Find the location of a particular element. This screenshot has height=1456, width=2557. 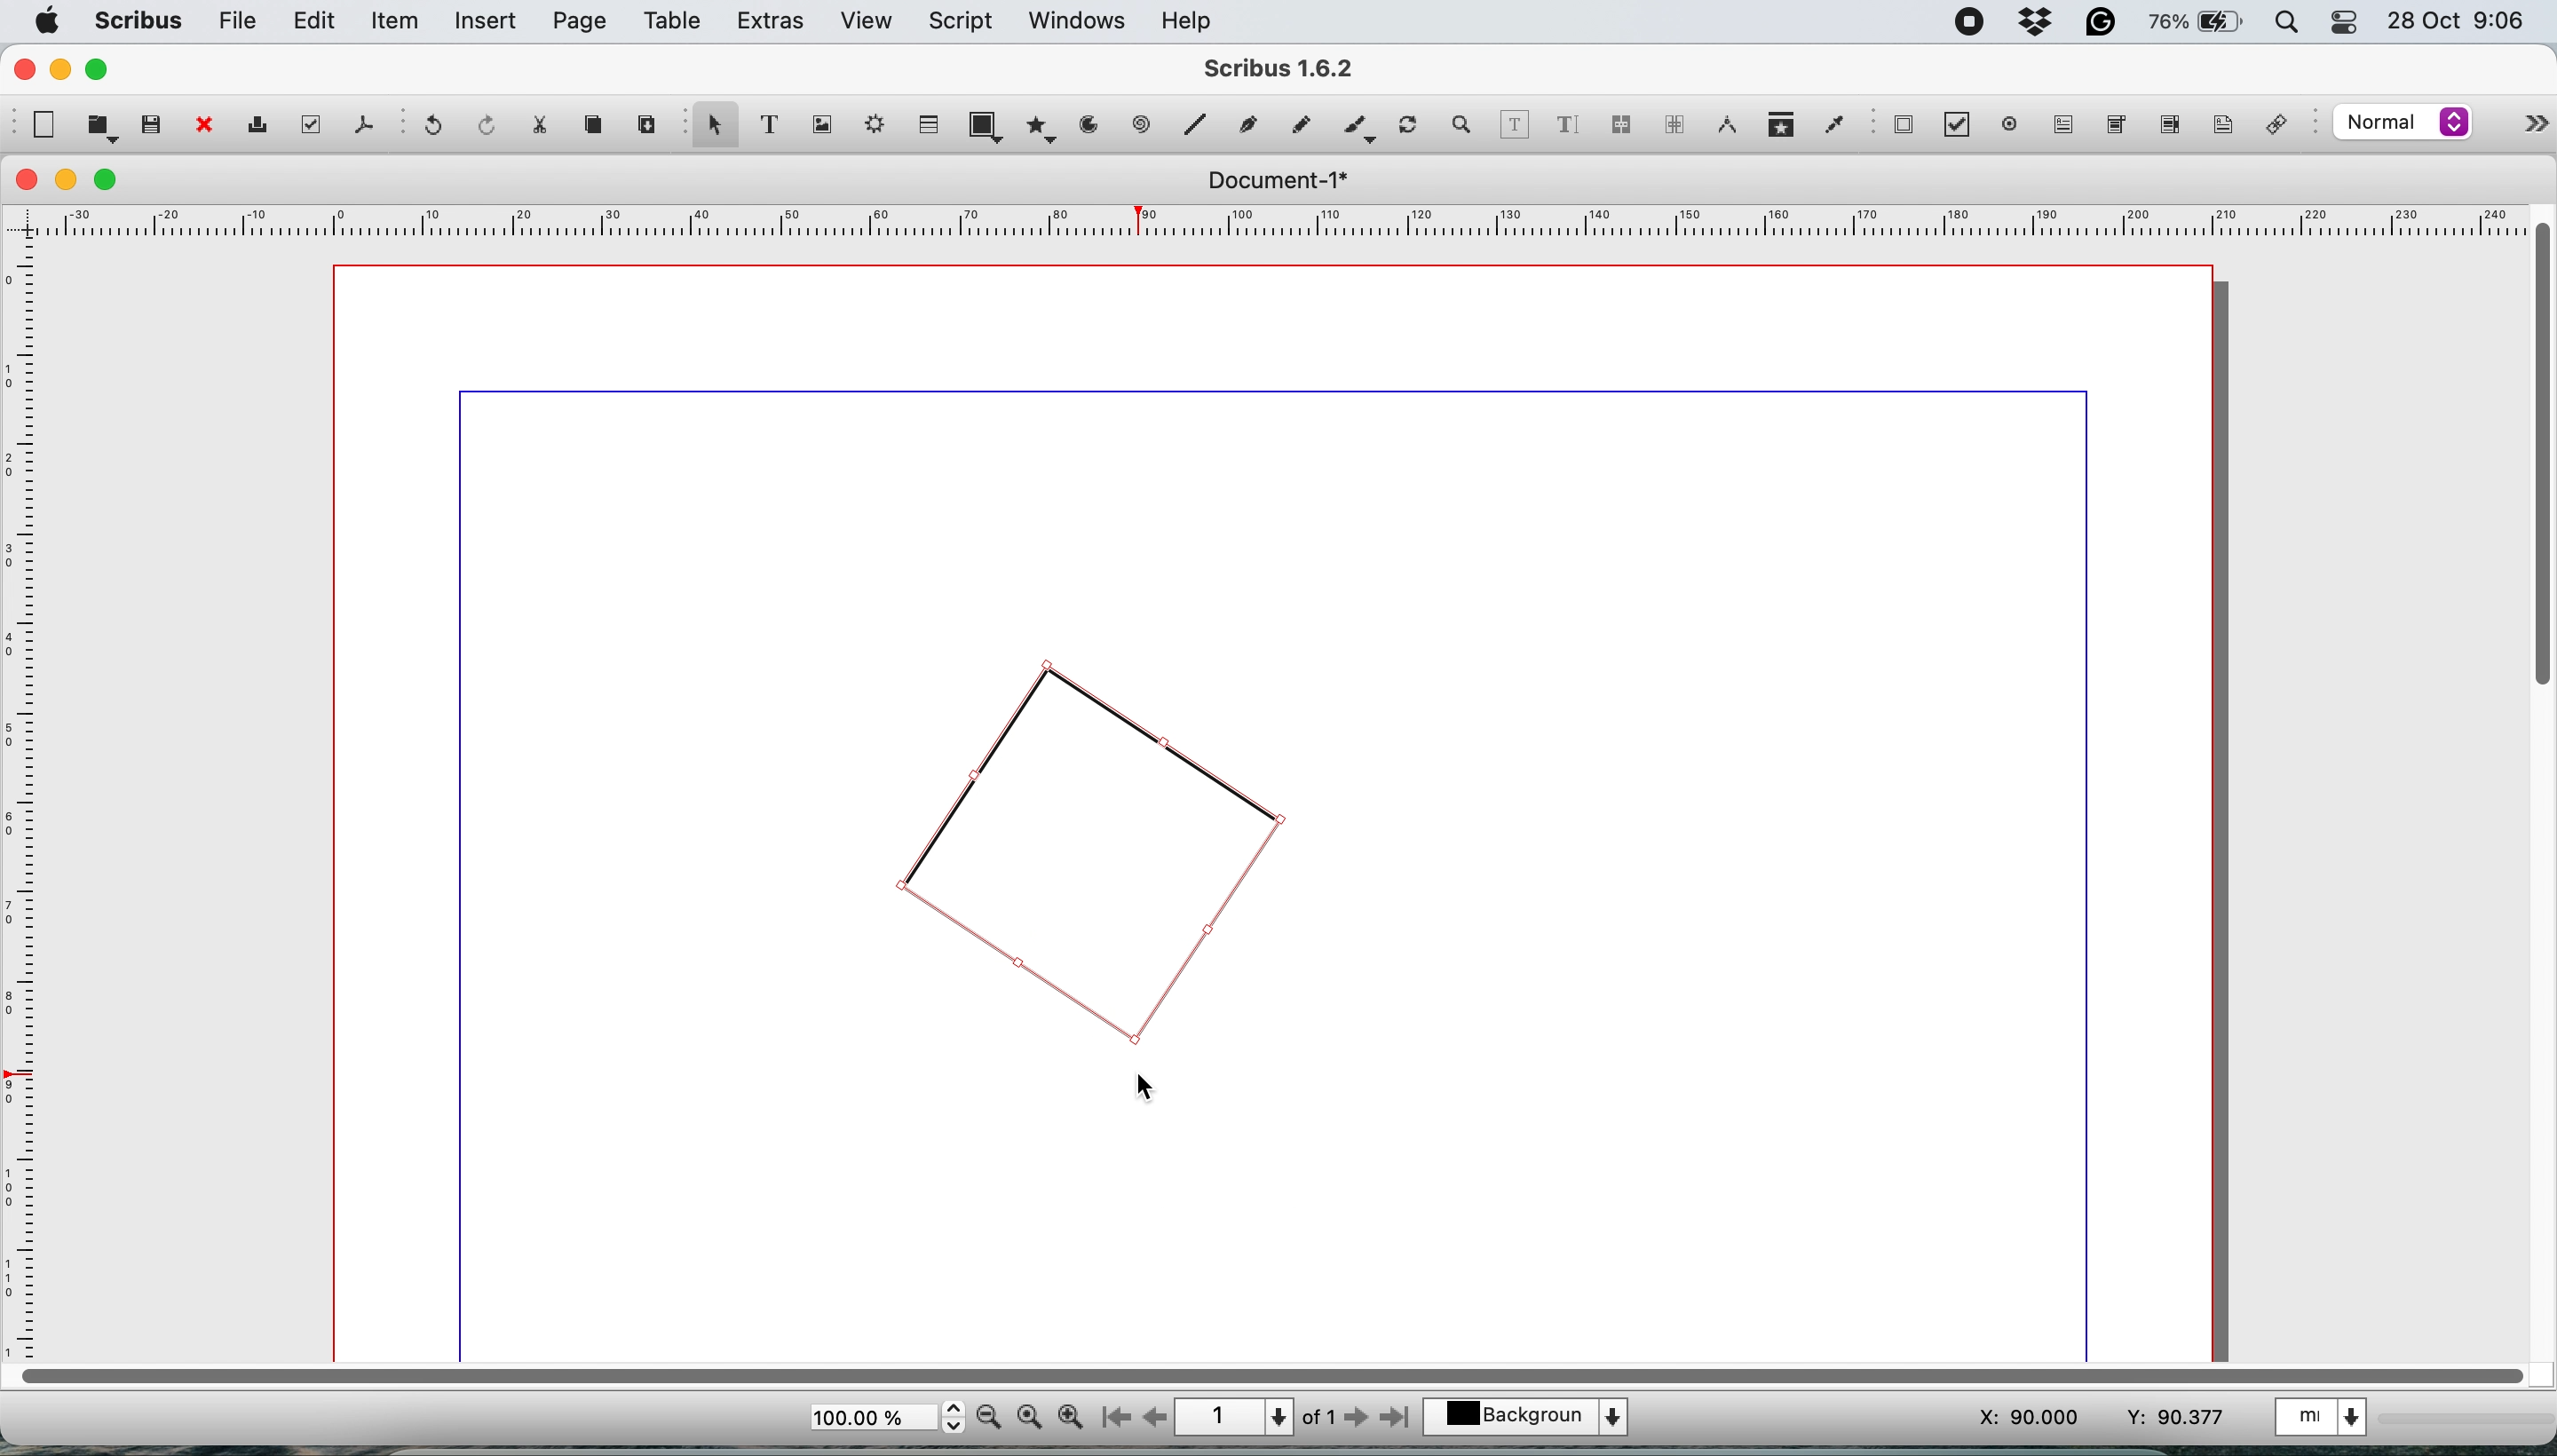

close is located at coordinates (28, 181).